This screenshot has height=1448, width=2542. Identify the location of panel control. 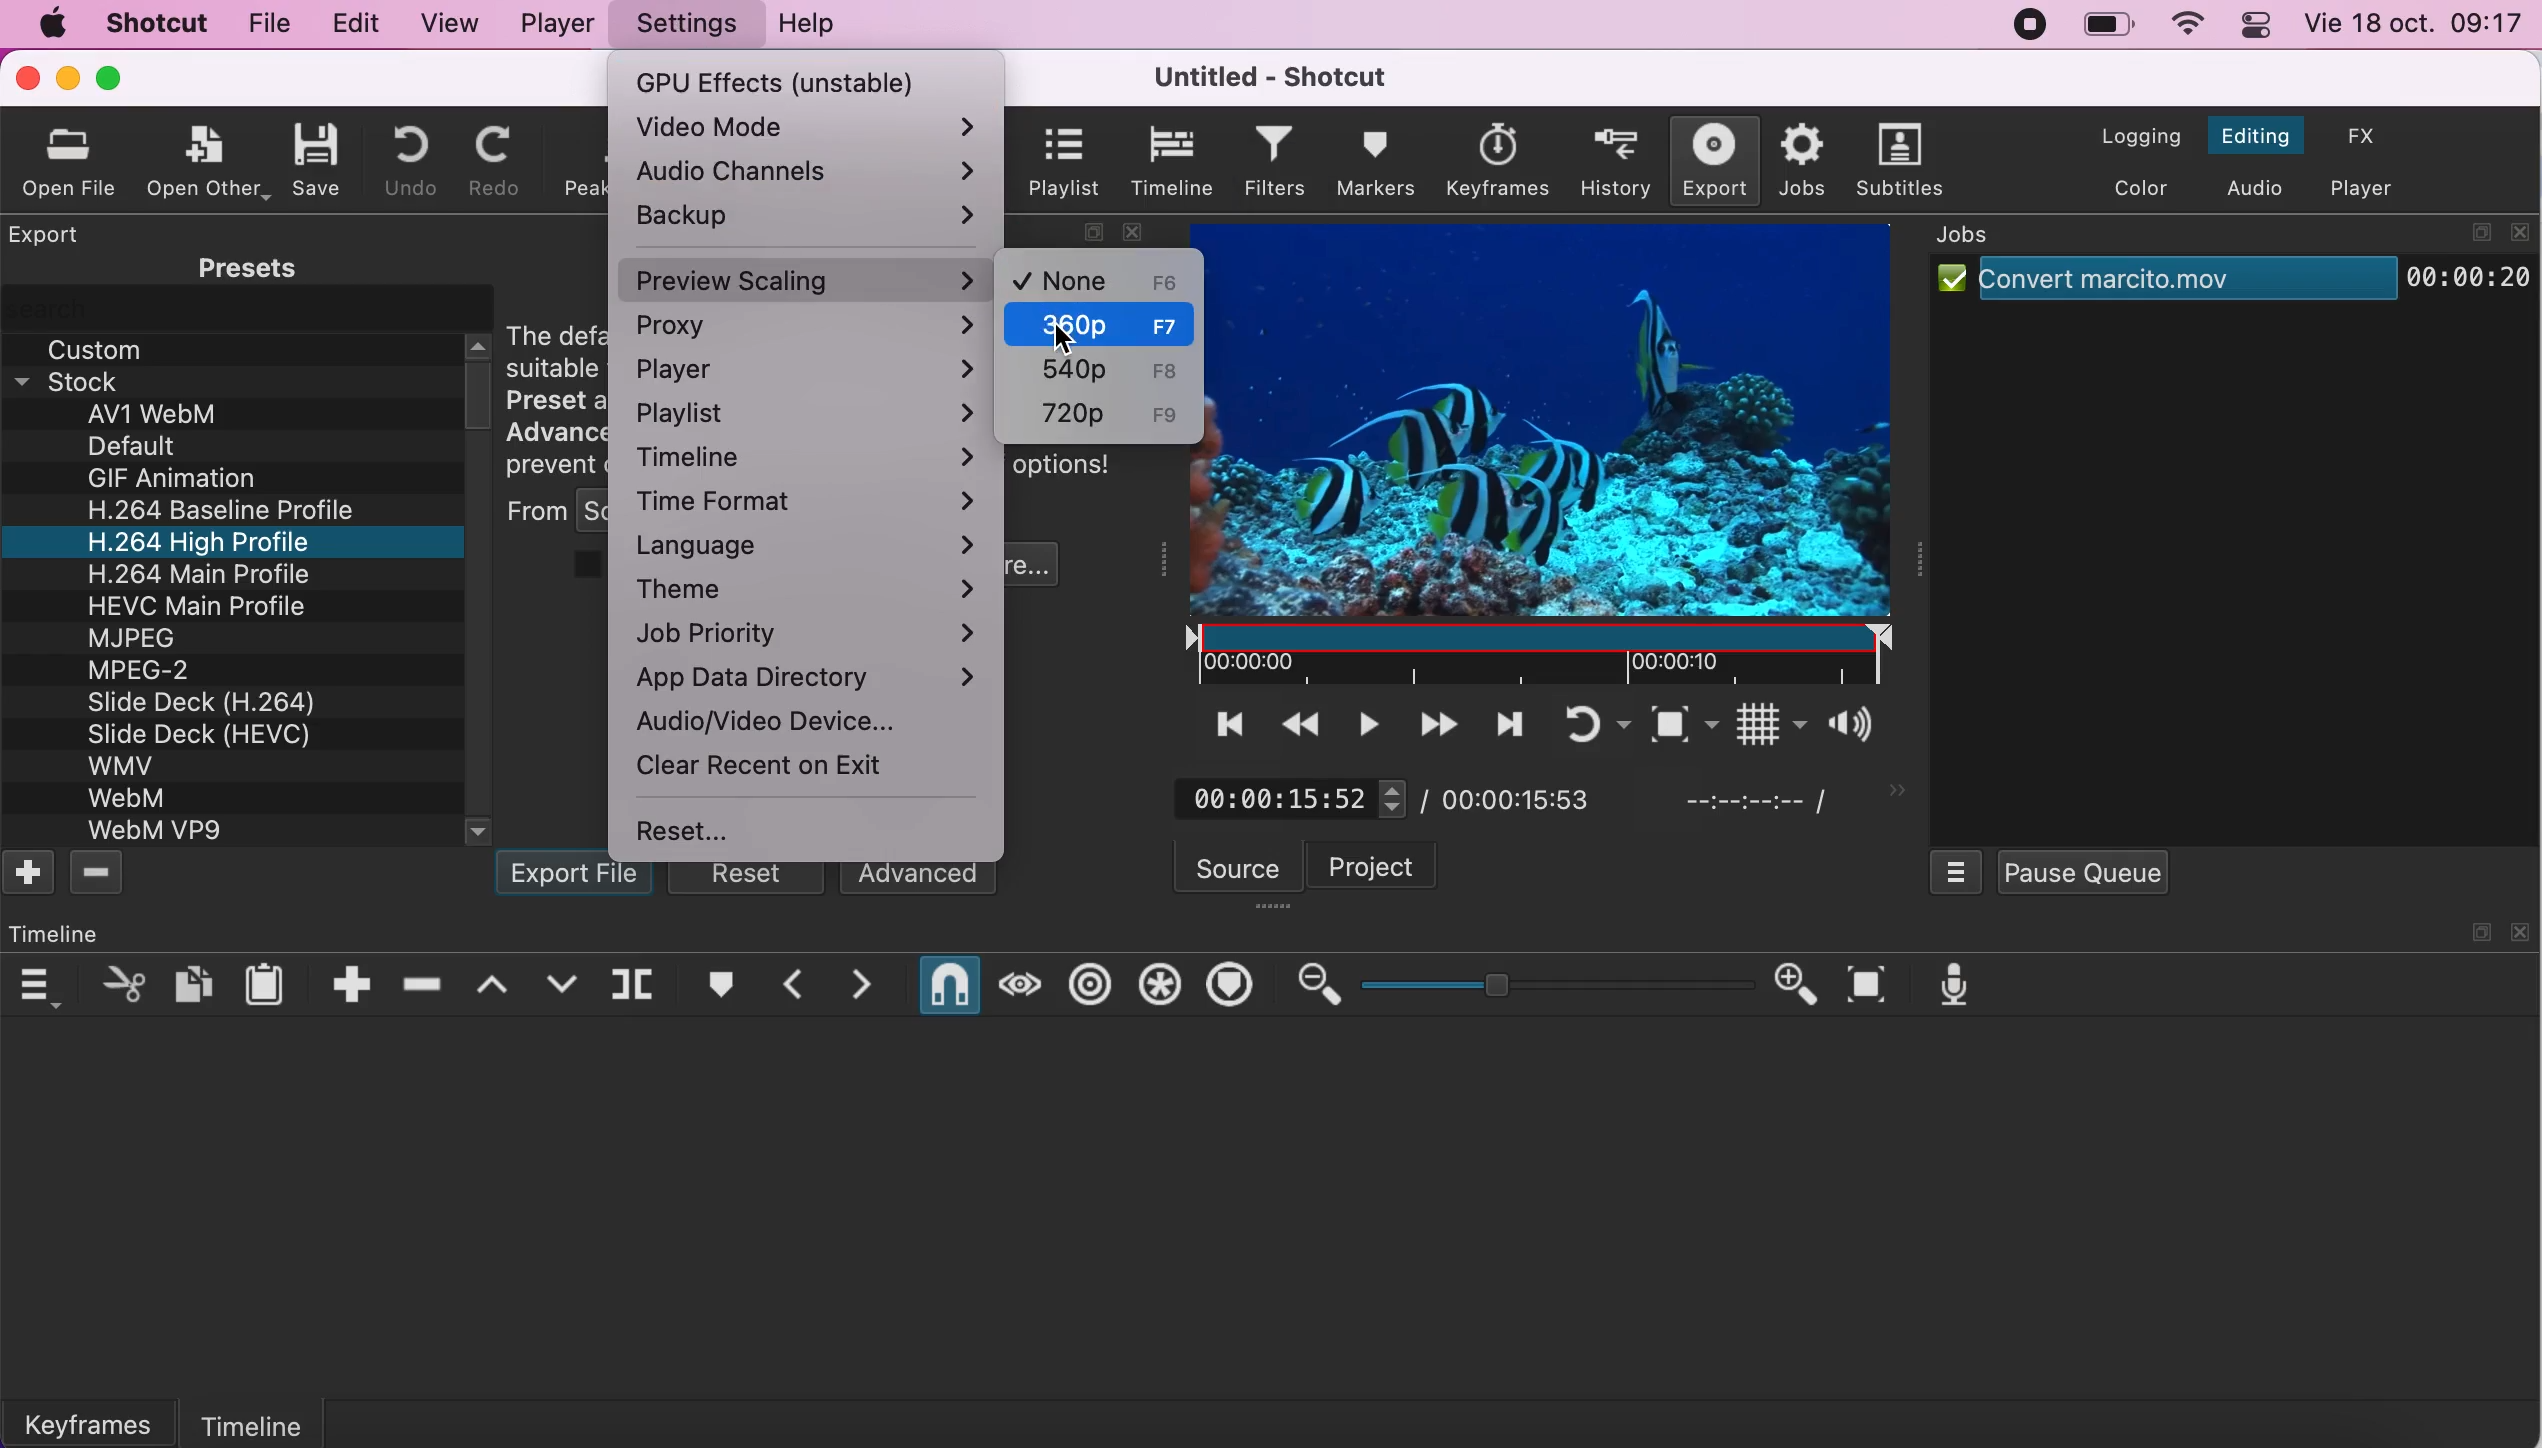
(2258, 25).